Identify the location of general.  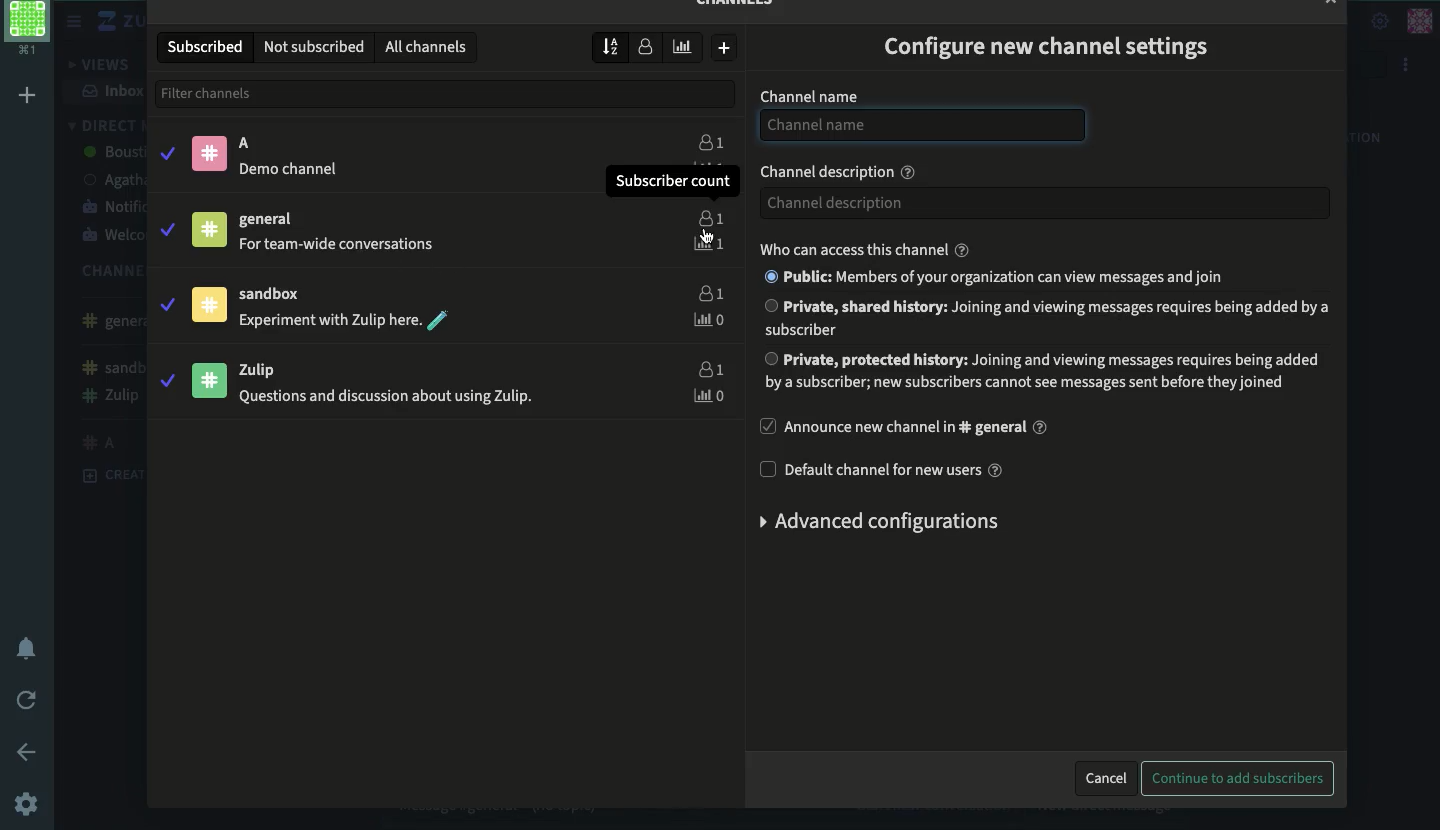
(273, 222).